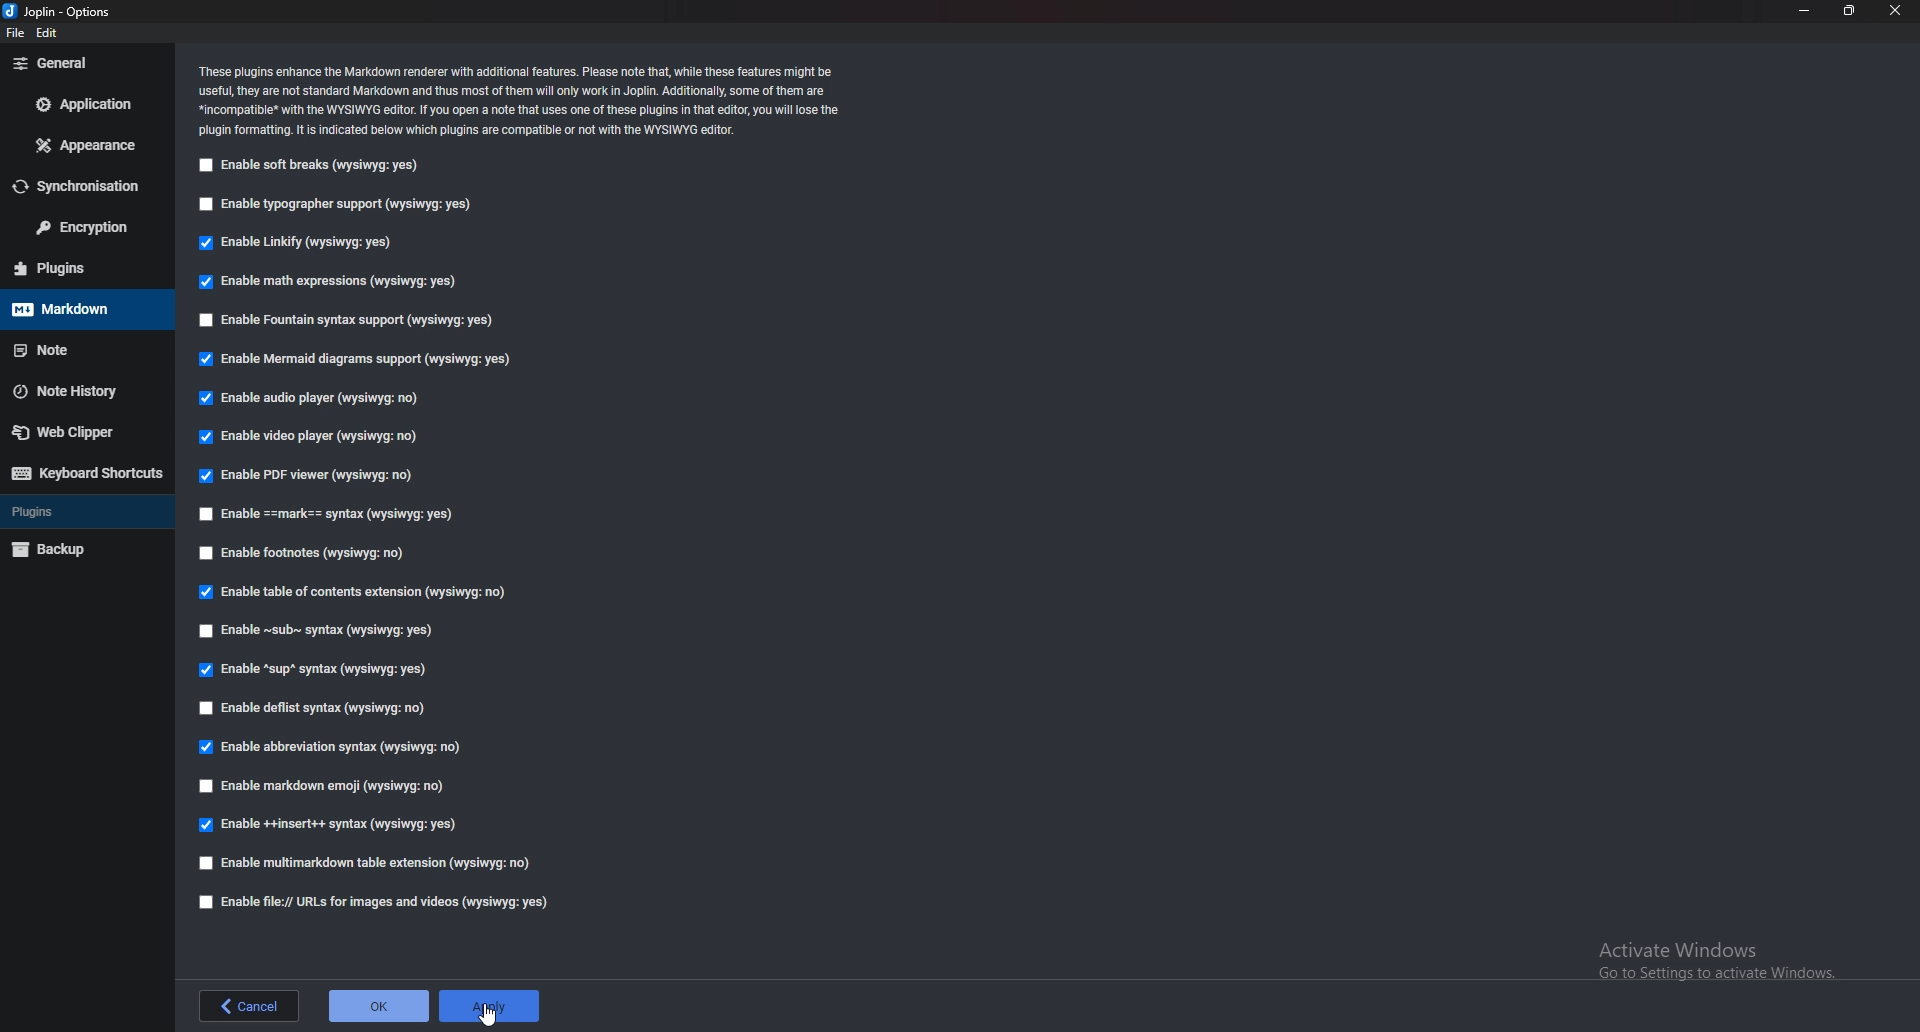 This screenshot has width=1920, height=1032. Describe the element at coordinates (349, 319) in the screenshot. I see `Enable fountain syntax support` at that location.